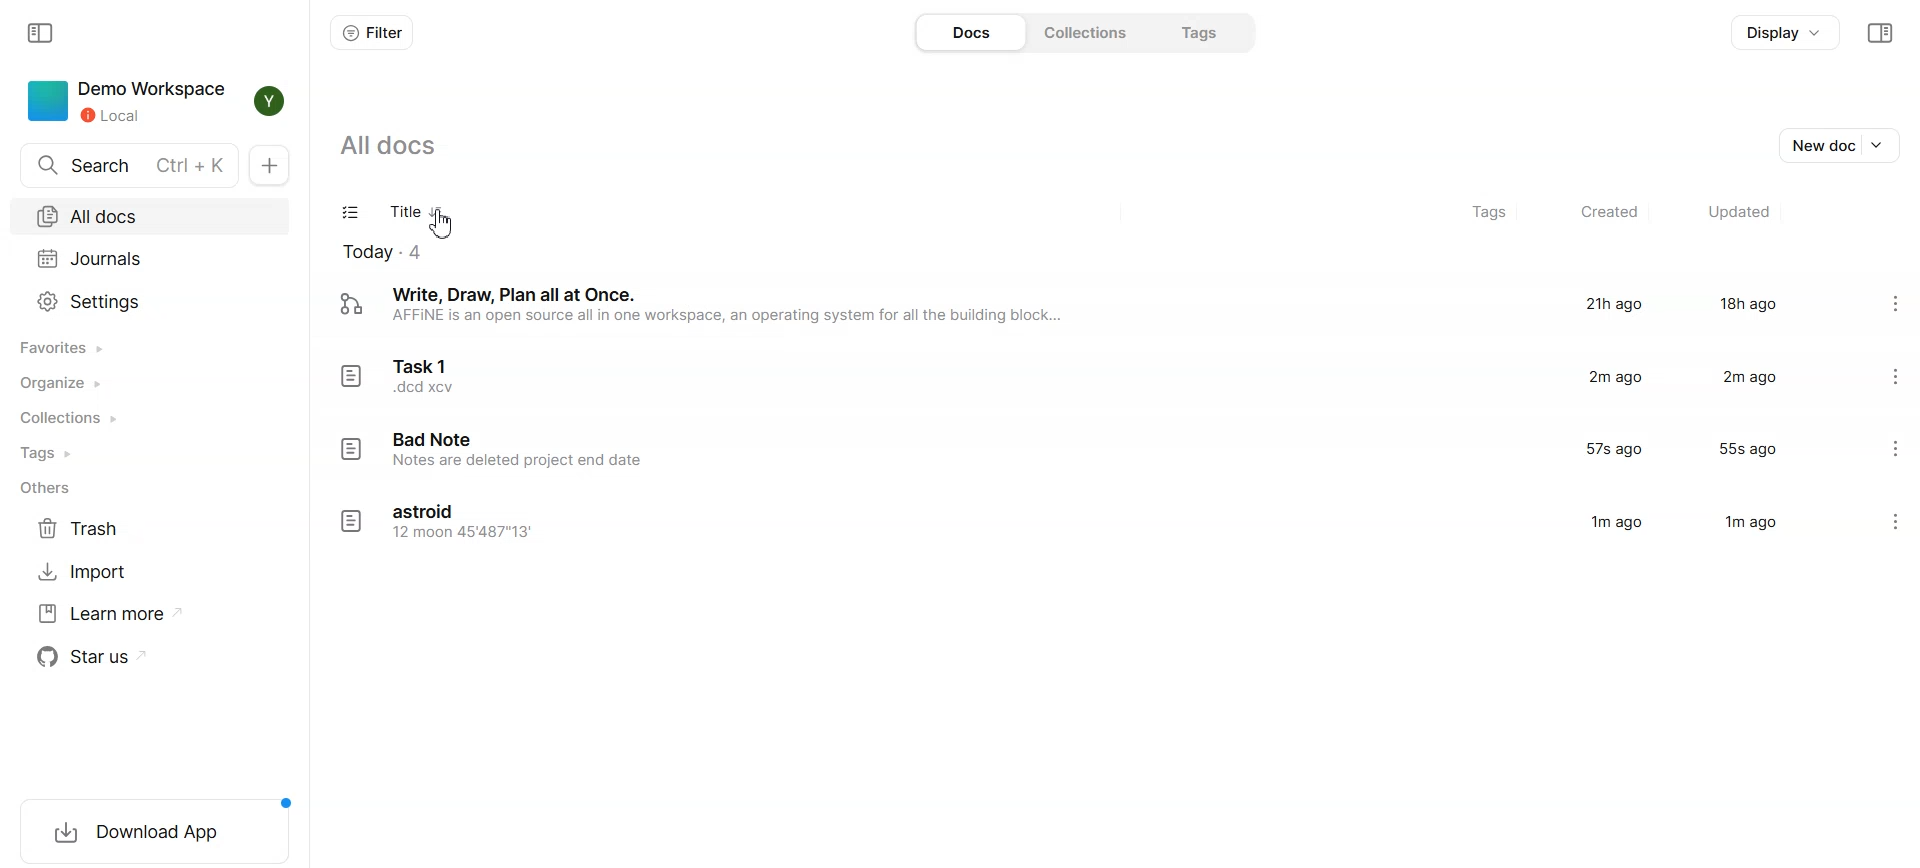  What do you see at coordinates (85, 486) in the screenshot?
I see `Others` at bounding box center [85, 486].